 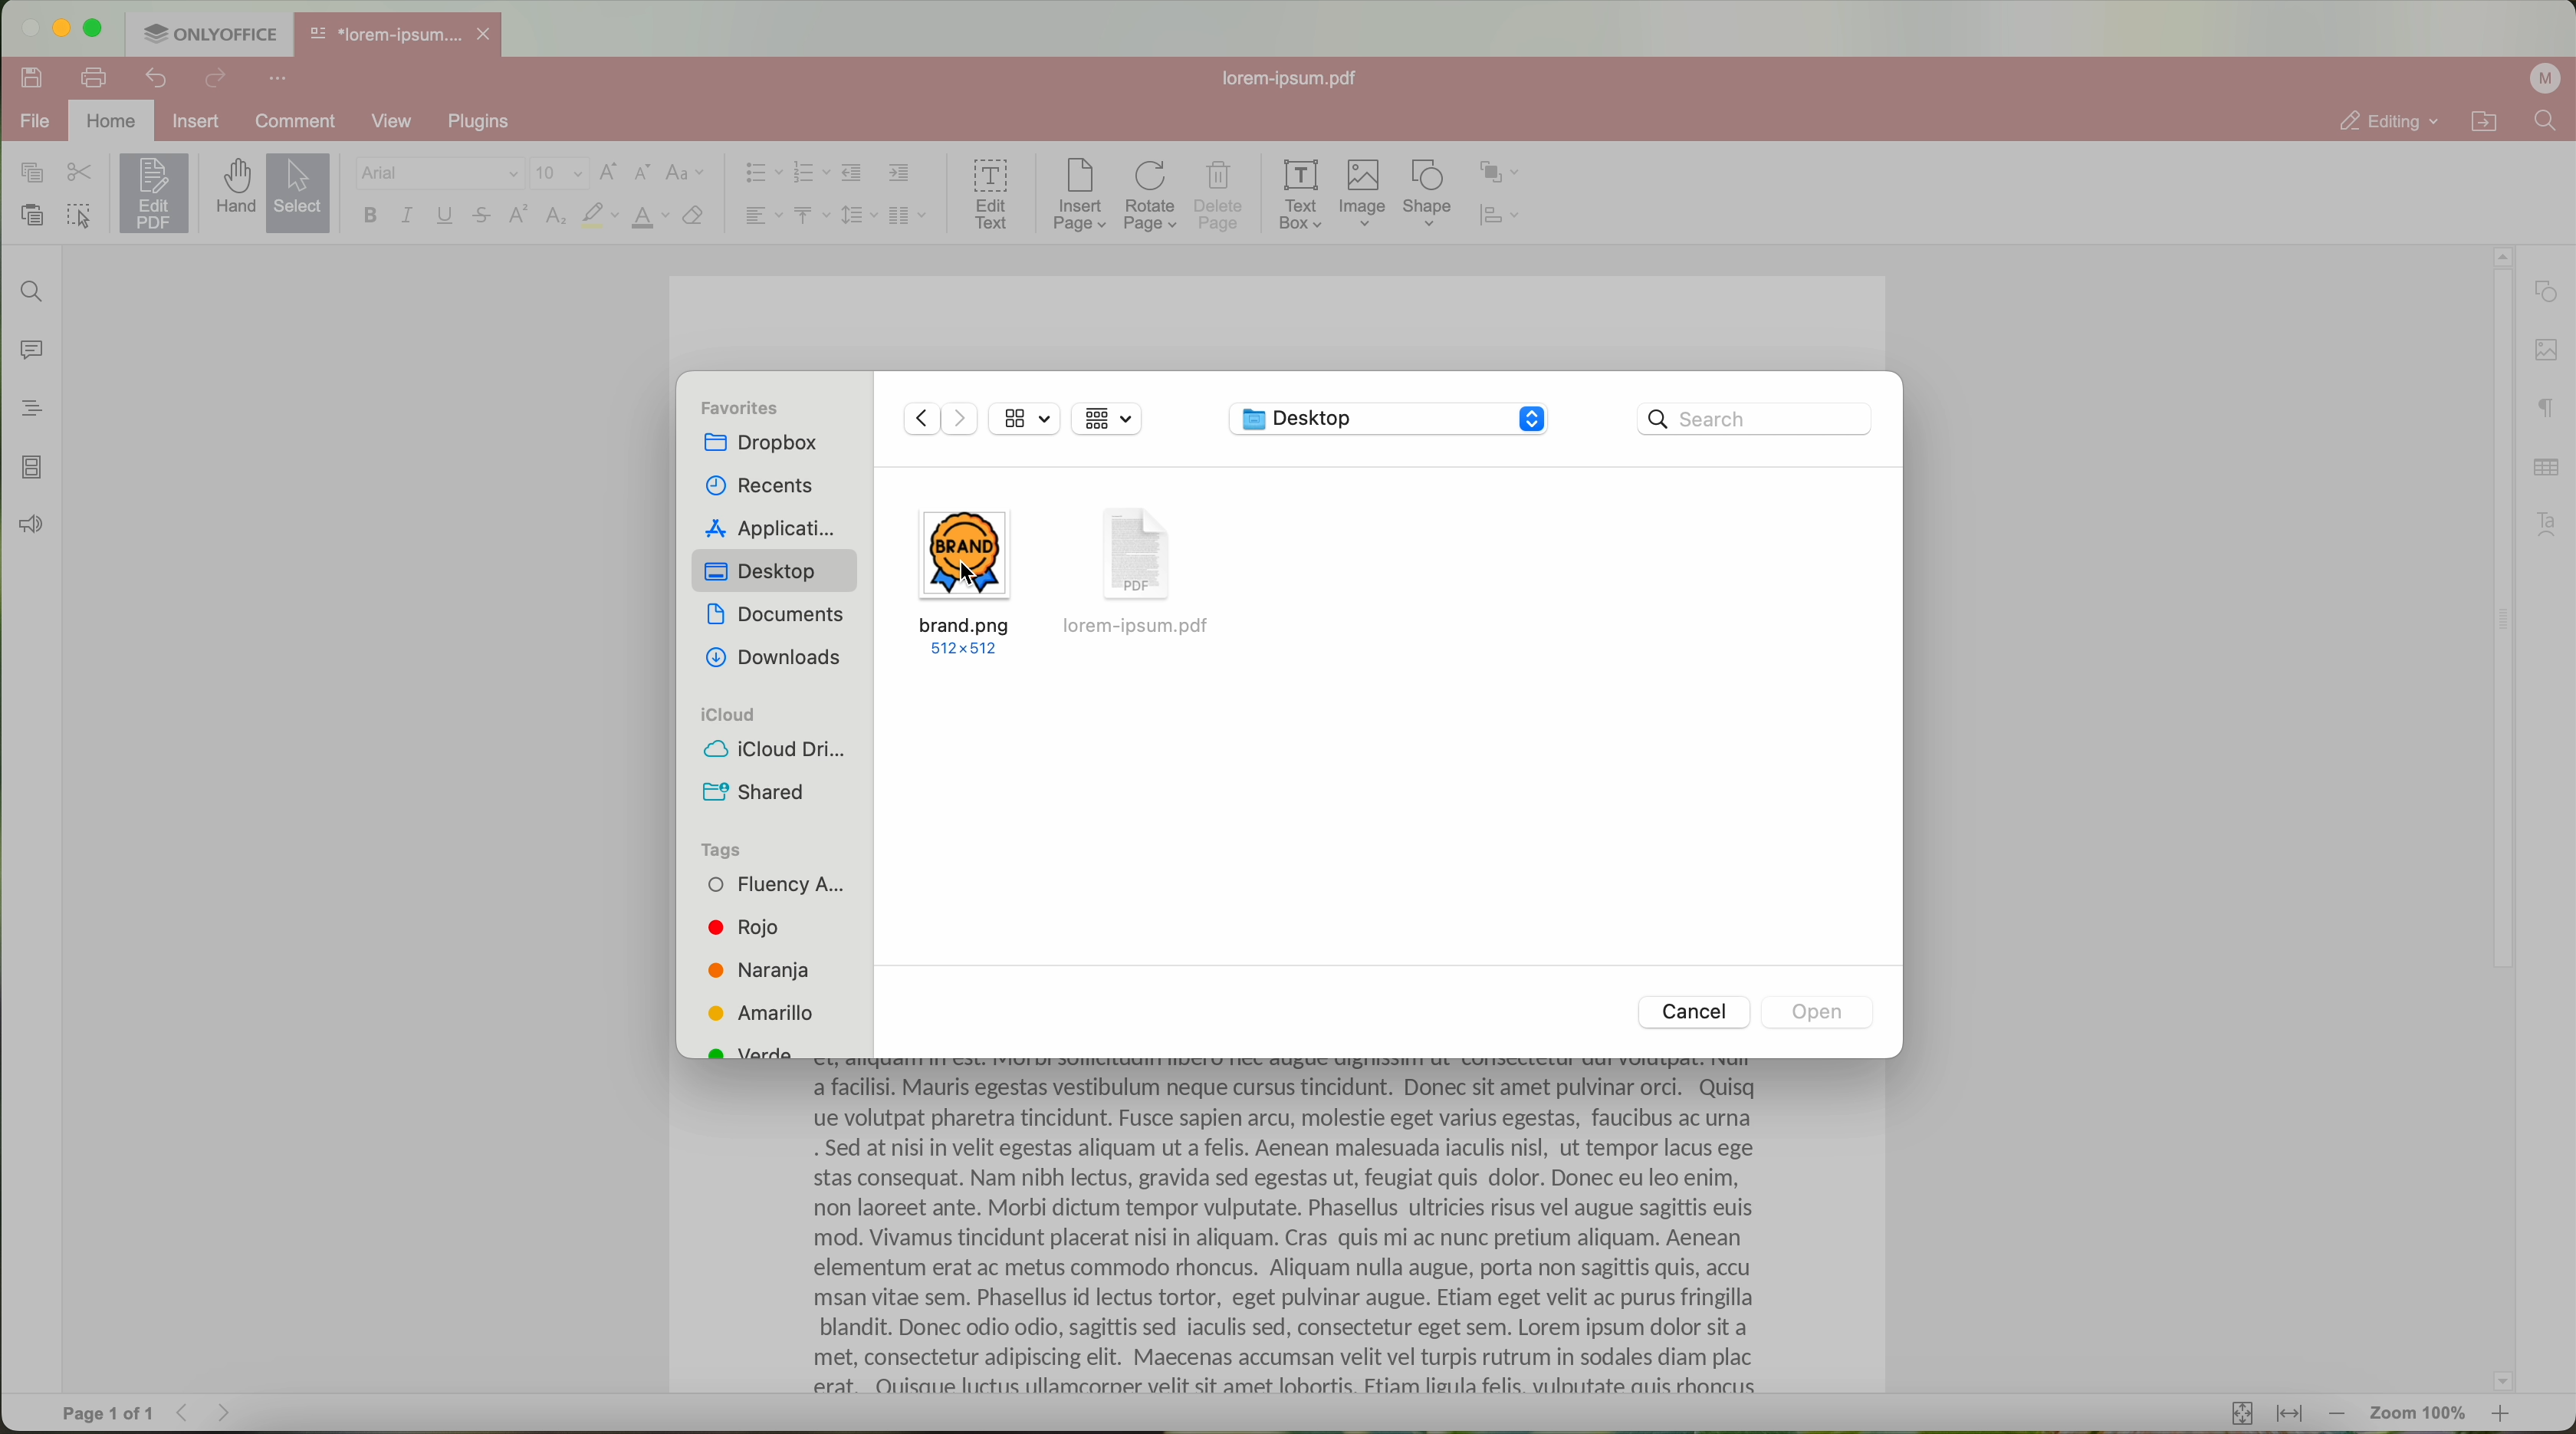 What do you see at coordinates (399, 121) in the screenshot?
I see `view` at bounding box center [399, 121].